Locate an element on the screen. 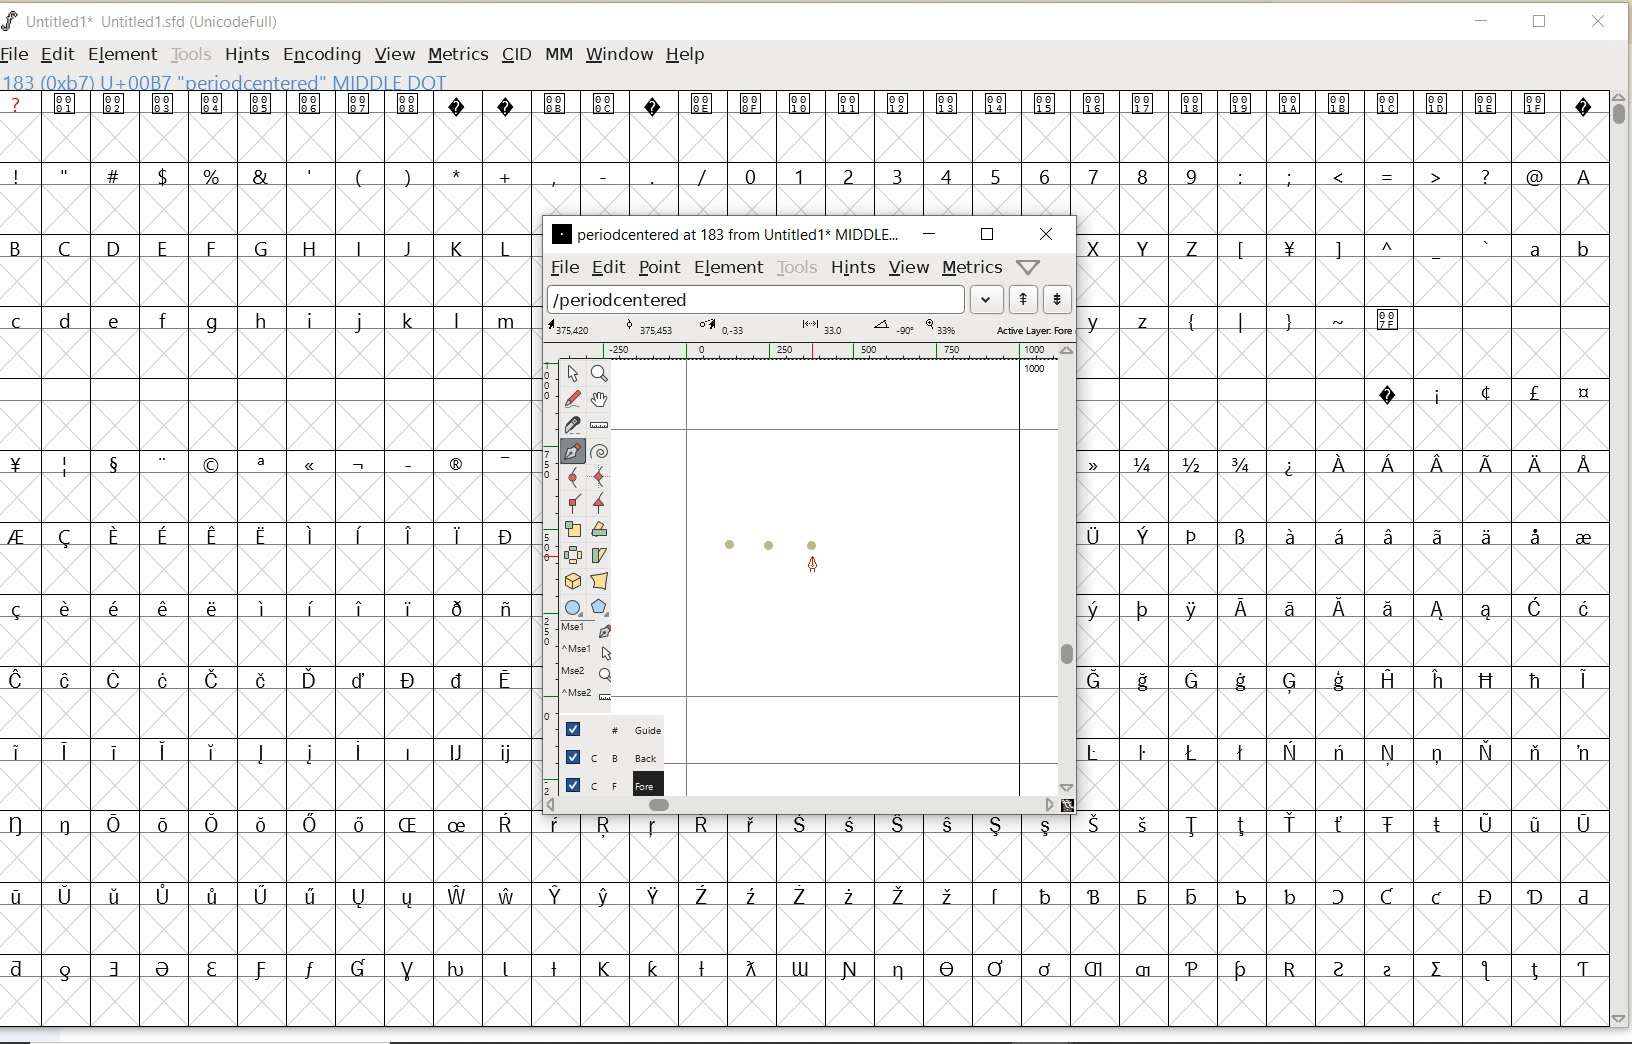 The width and height of the screenshot is (1632, 1044). RESTORE is located at coordinates (1540, 25).